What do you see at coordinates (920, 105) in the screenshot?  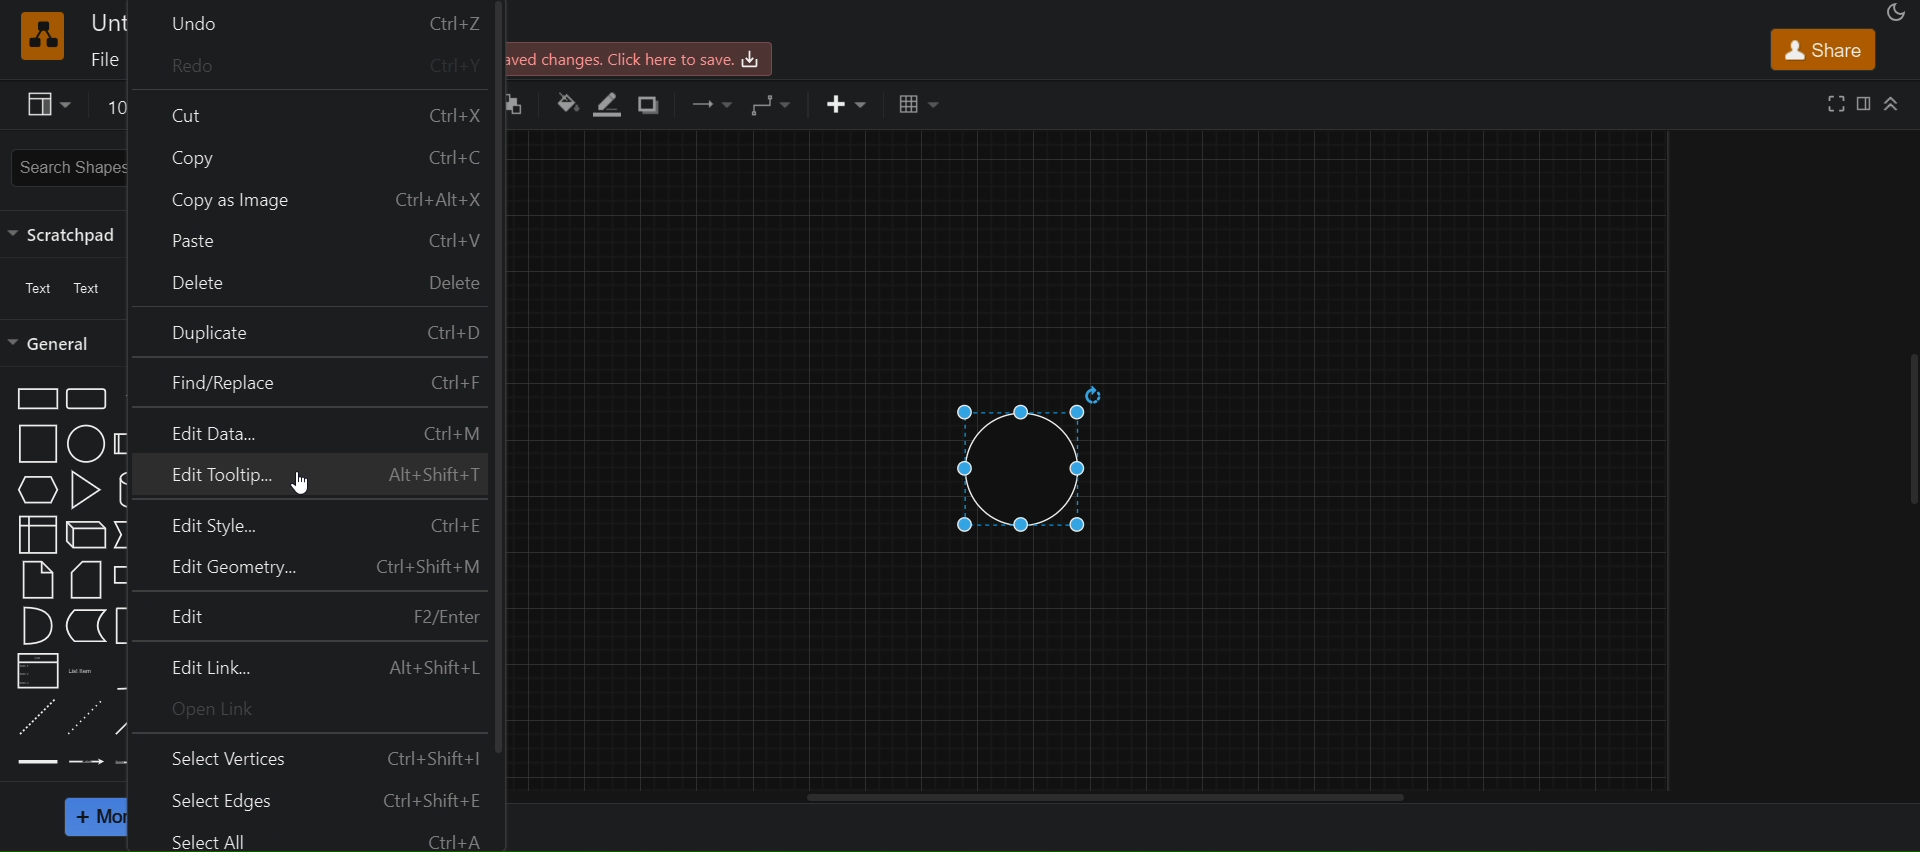 I see `table` at bounding box center [920, 105].